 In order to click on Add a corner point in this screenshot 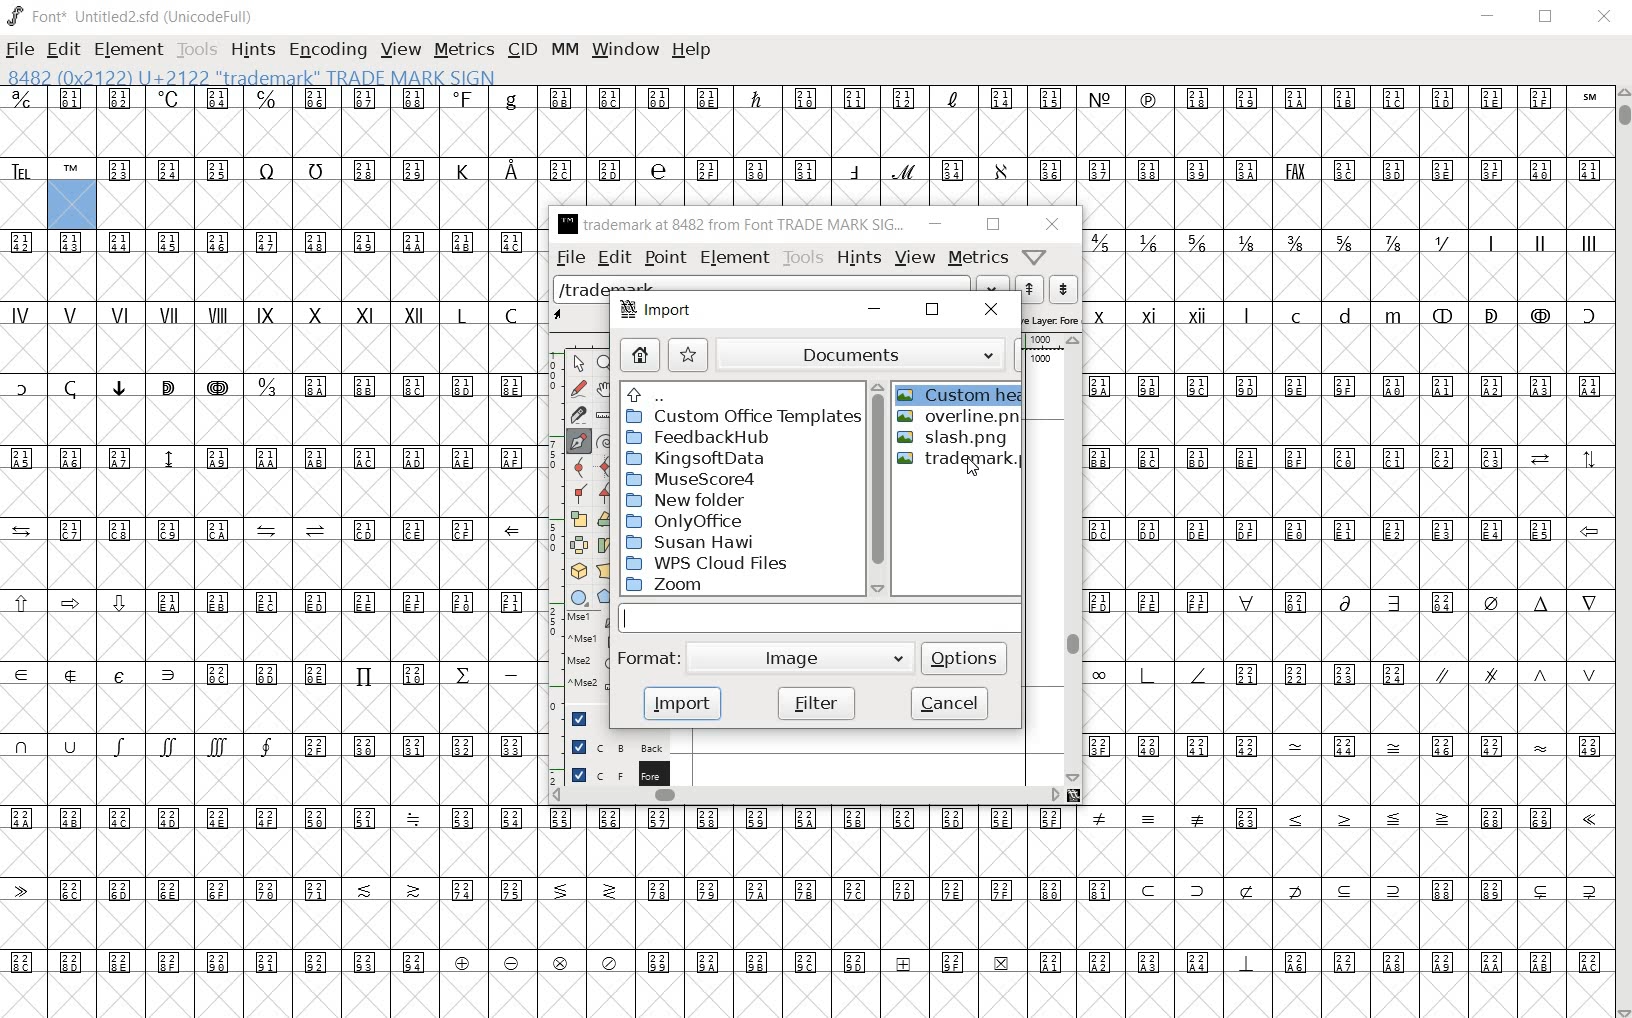, I will do `click(604, 493)`.